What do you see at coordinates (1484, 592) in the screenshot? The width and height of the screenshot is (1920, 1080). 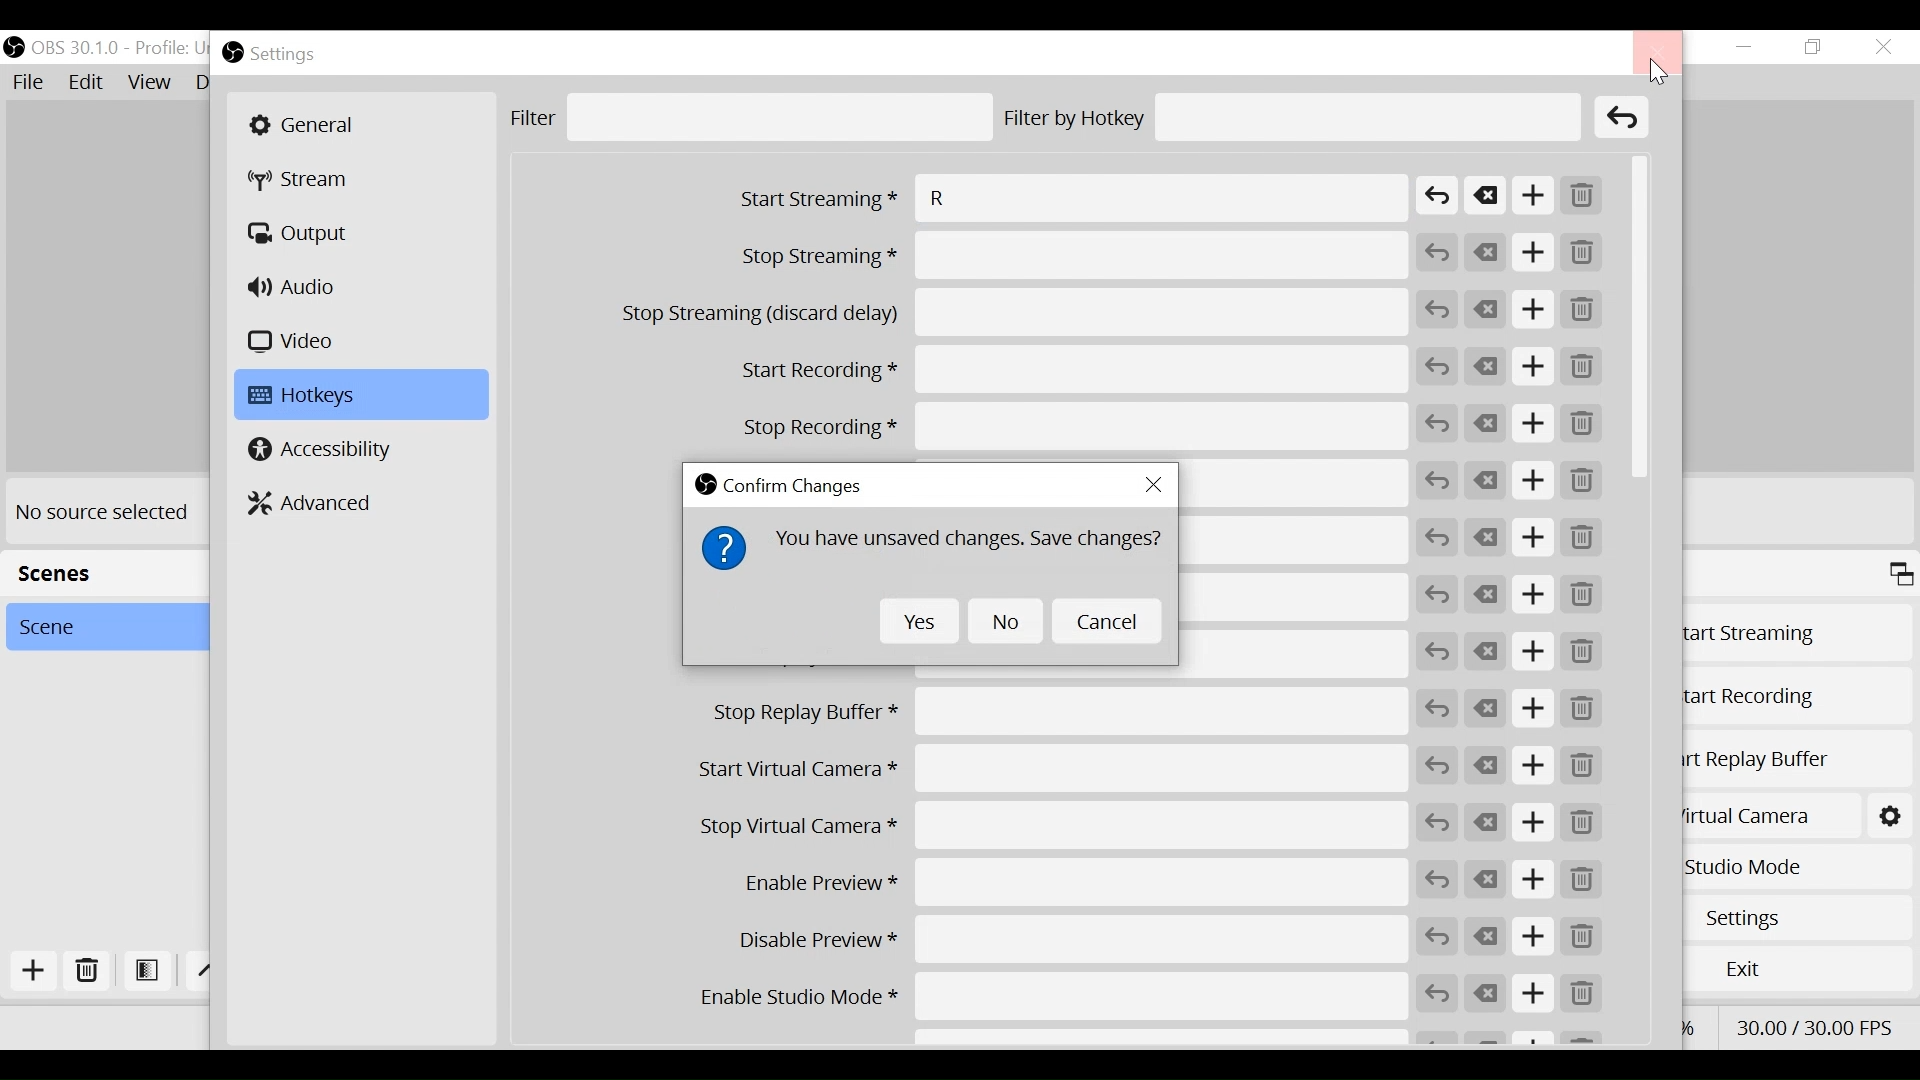 I see `Clear` at bounding box center [1484, 592].